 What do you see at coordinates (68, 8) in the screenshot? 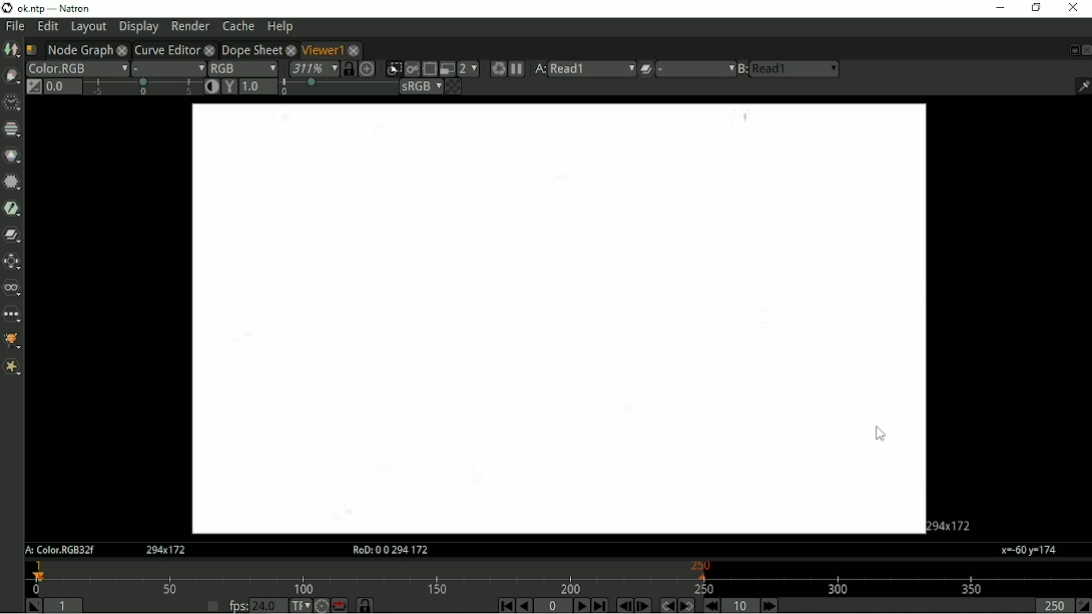
I see `title` at bounding box center [68, 8].